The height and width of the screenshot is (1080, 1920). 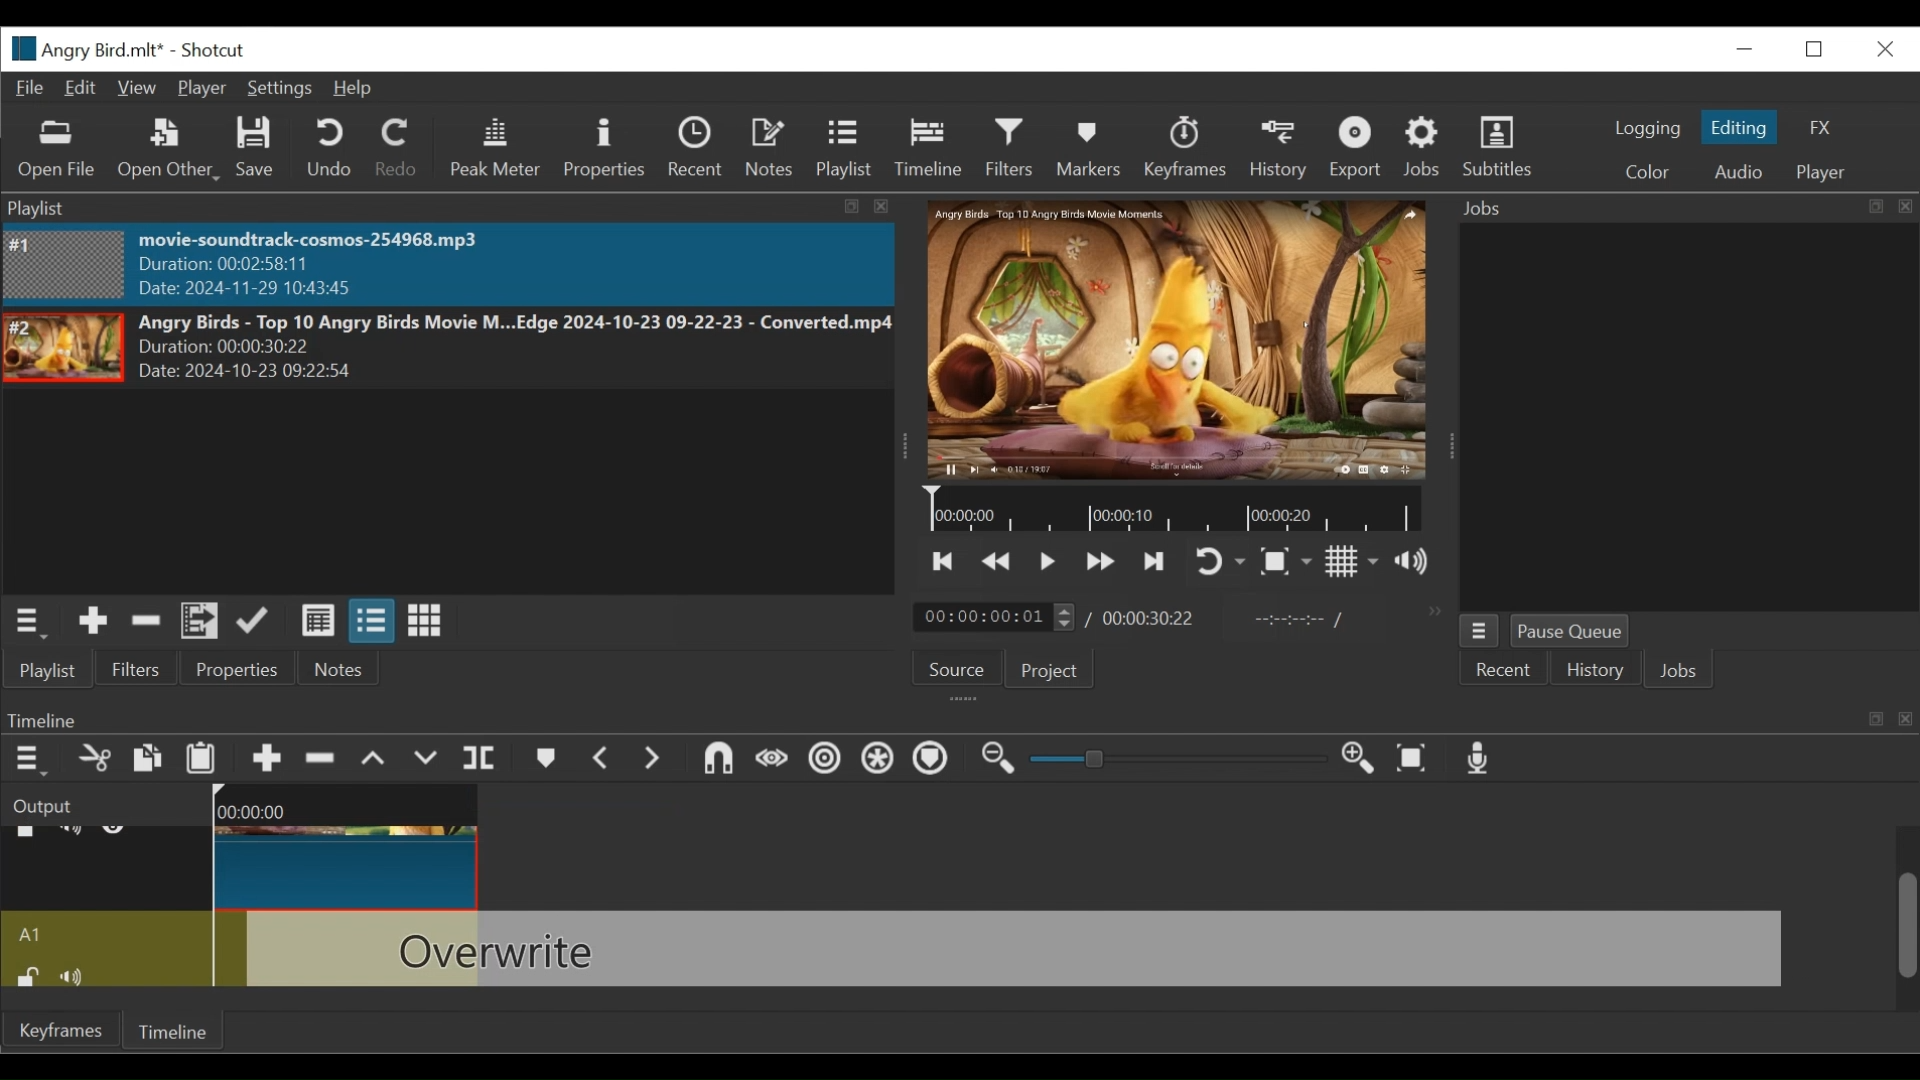 What do you see at coordinates (987, 616) in the screenshot?
I see `/ 00:00:00:01(Current duration)` at bounding box center [987, 616].